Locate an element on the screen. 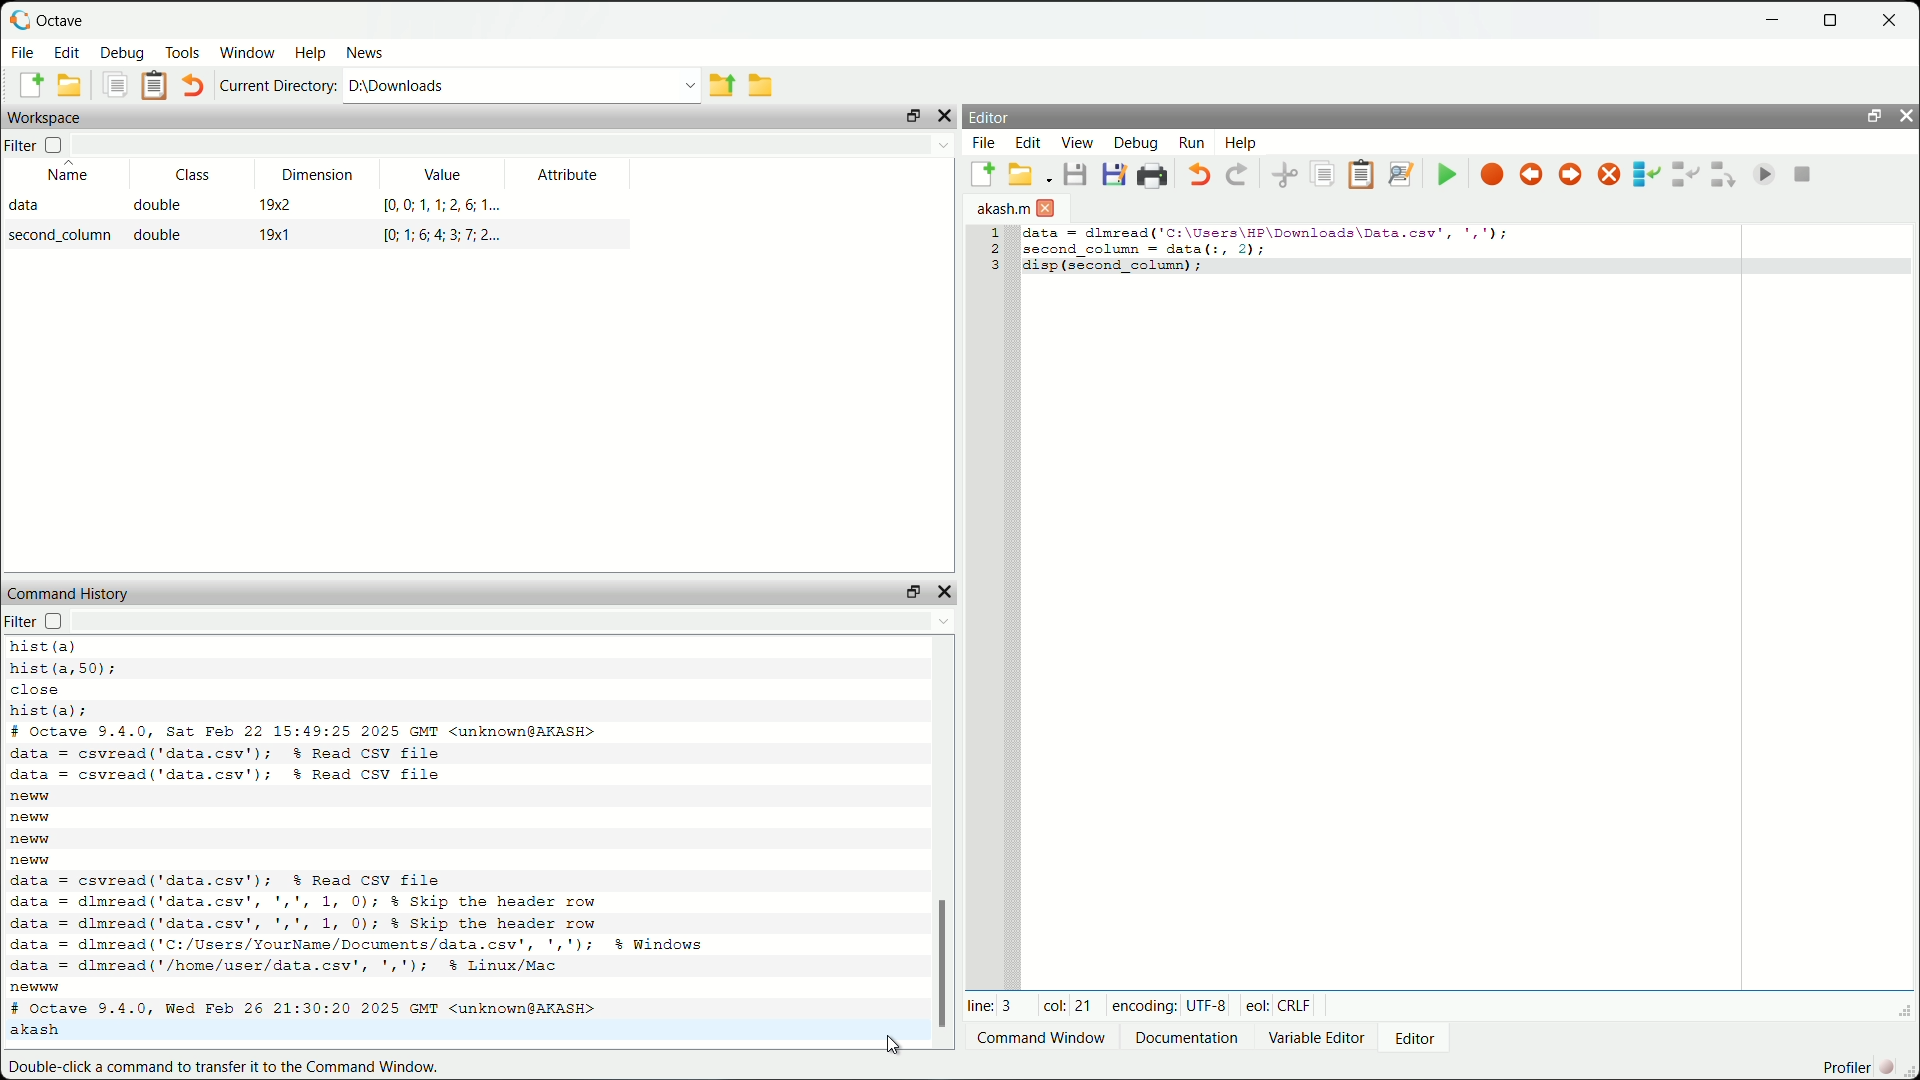  copy is located at coordinates (117, 88).